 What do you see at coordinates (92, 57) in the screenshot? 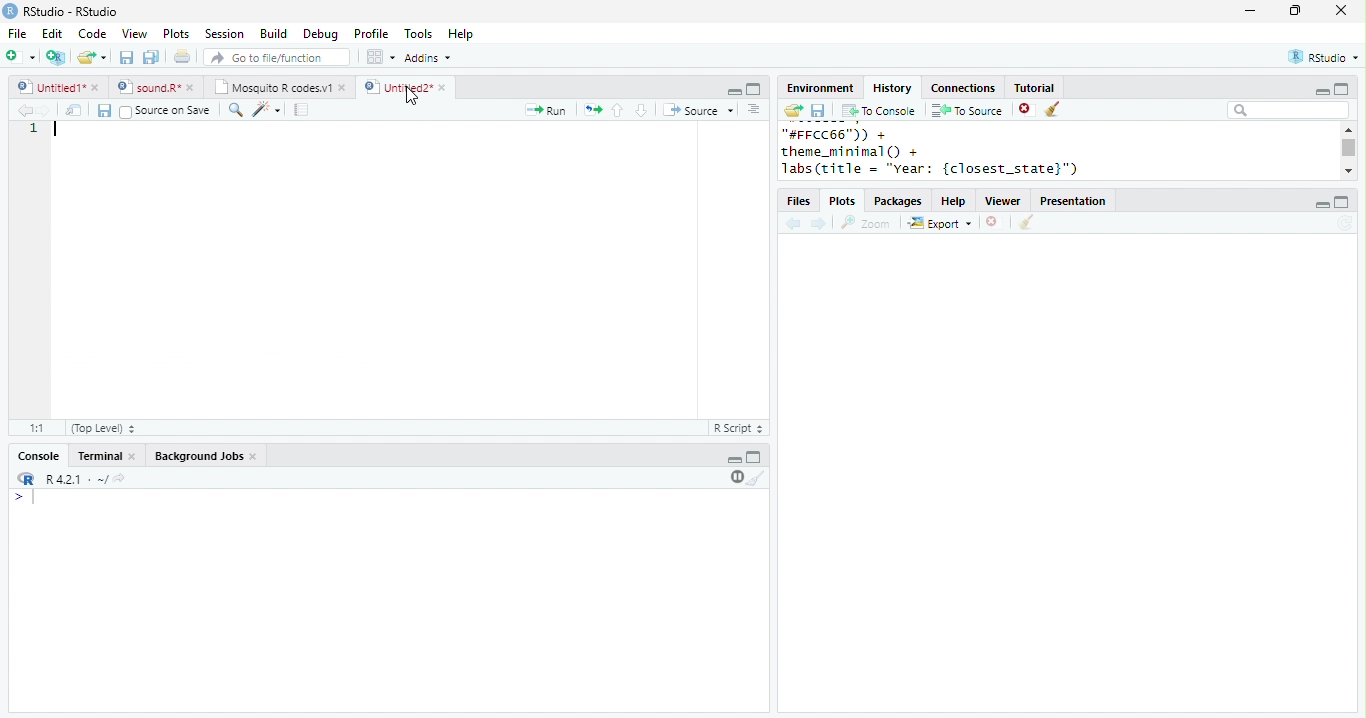
I see `open file` at bounding box center [92, 57].